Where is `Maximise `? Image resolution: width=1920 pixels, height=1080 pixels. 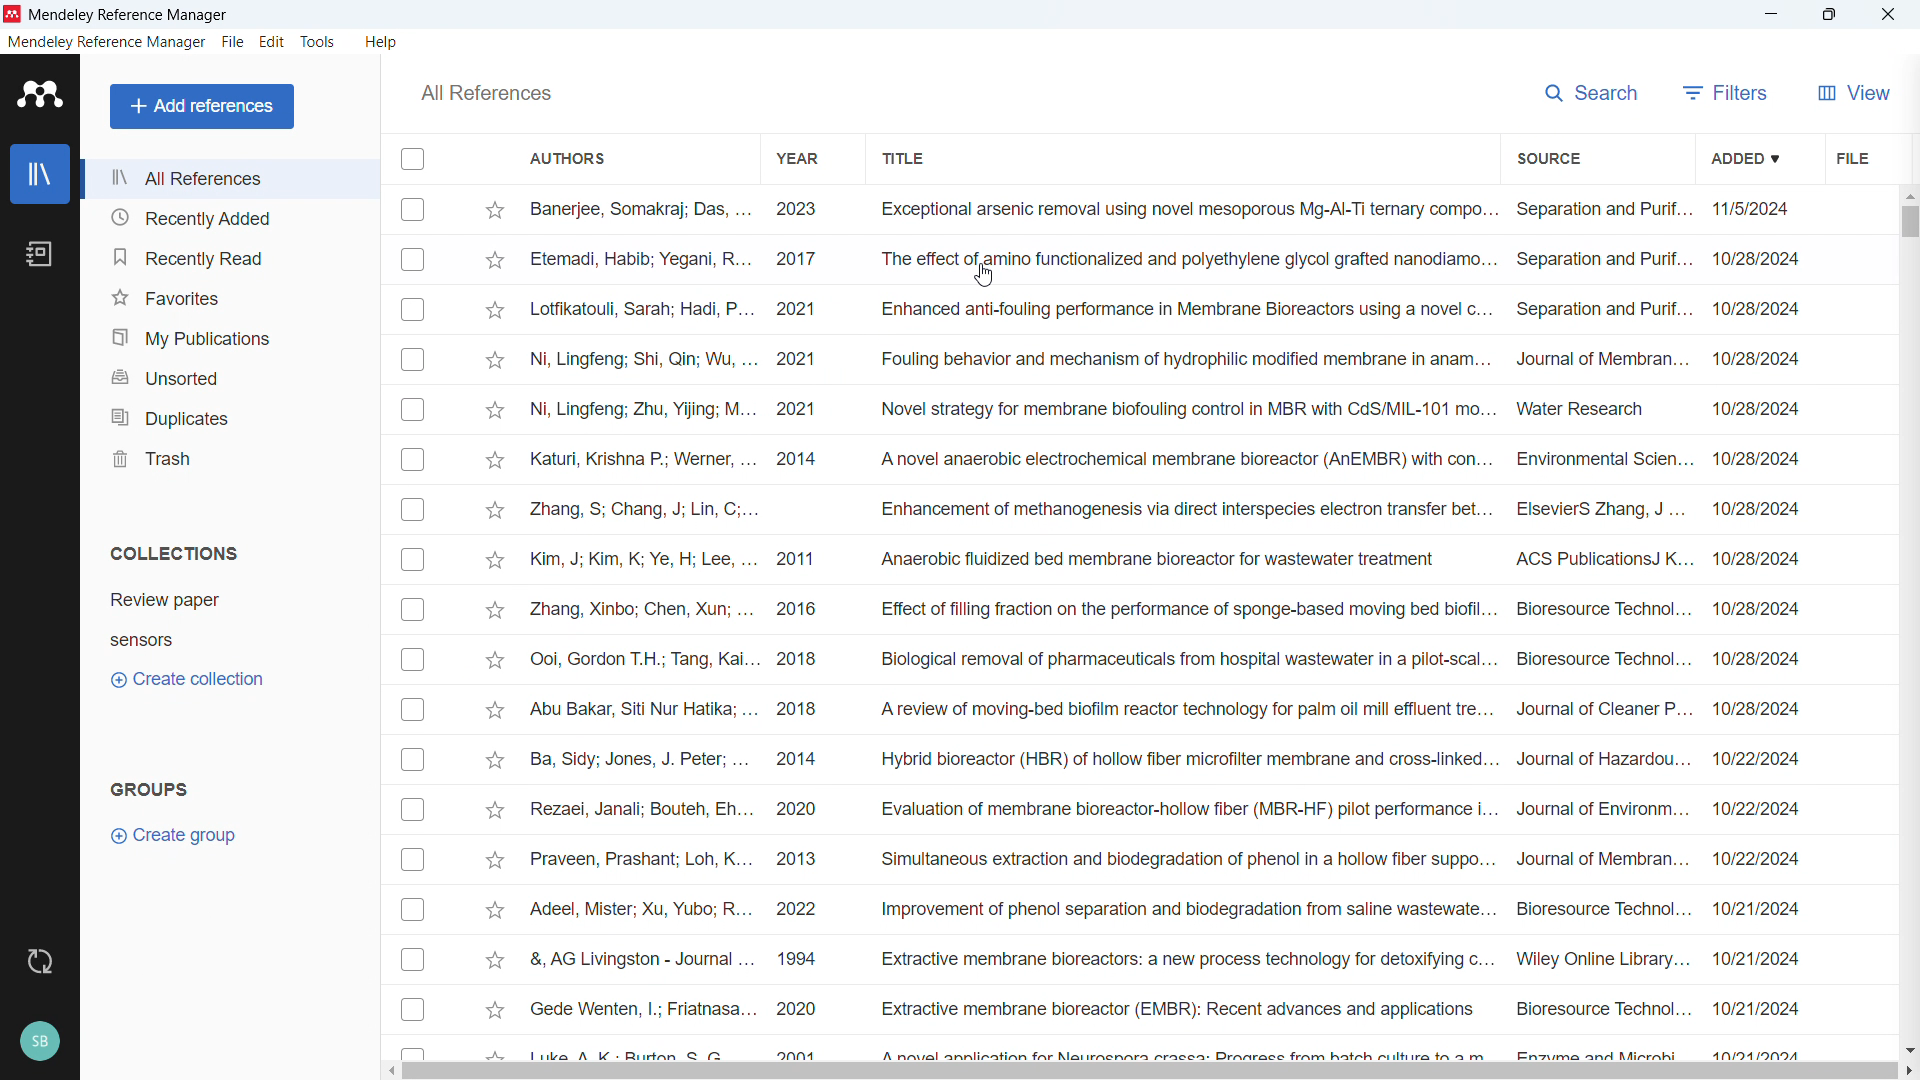
Maximise  is located at coordinates (1828, 16).